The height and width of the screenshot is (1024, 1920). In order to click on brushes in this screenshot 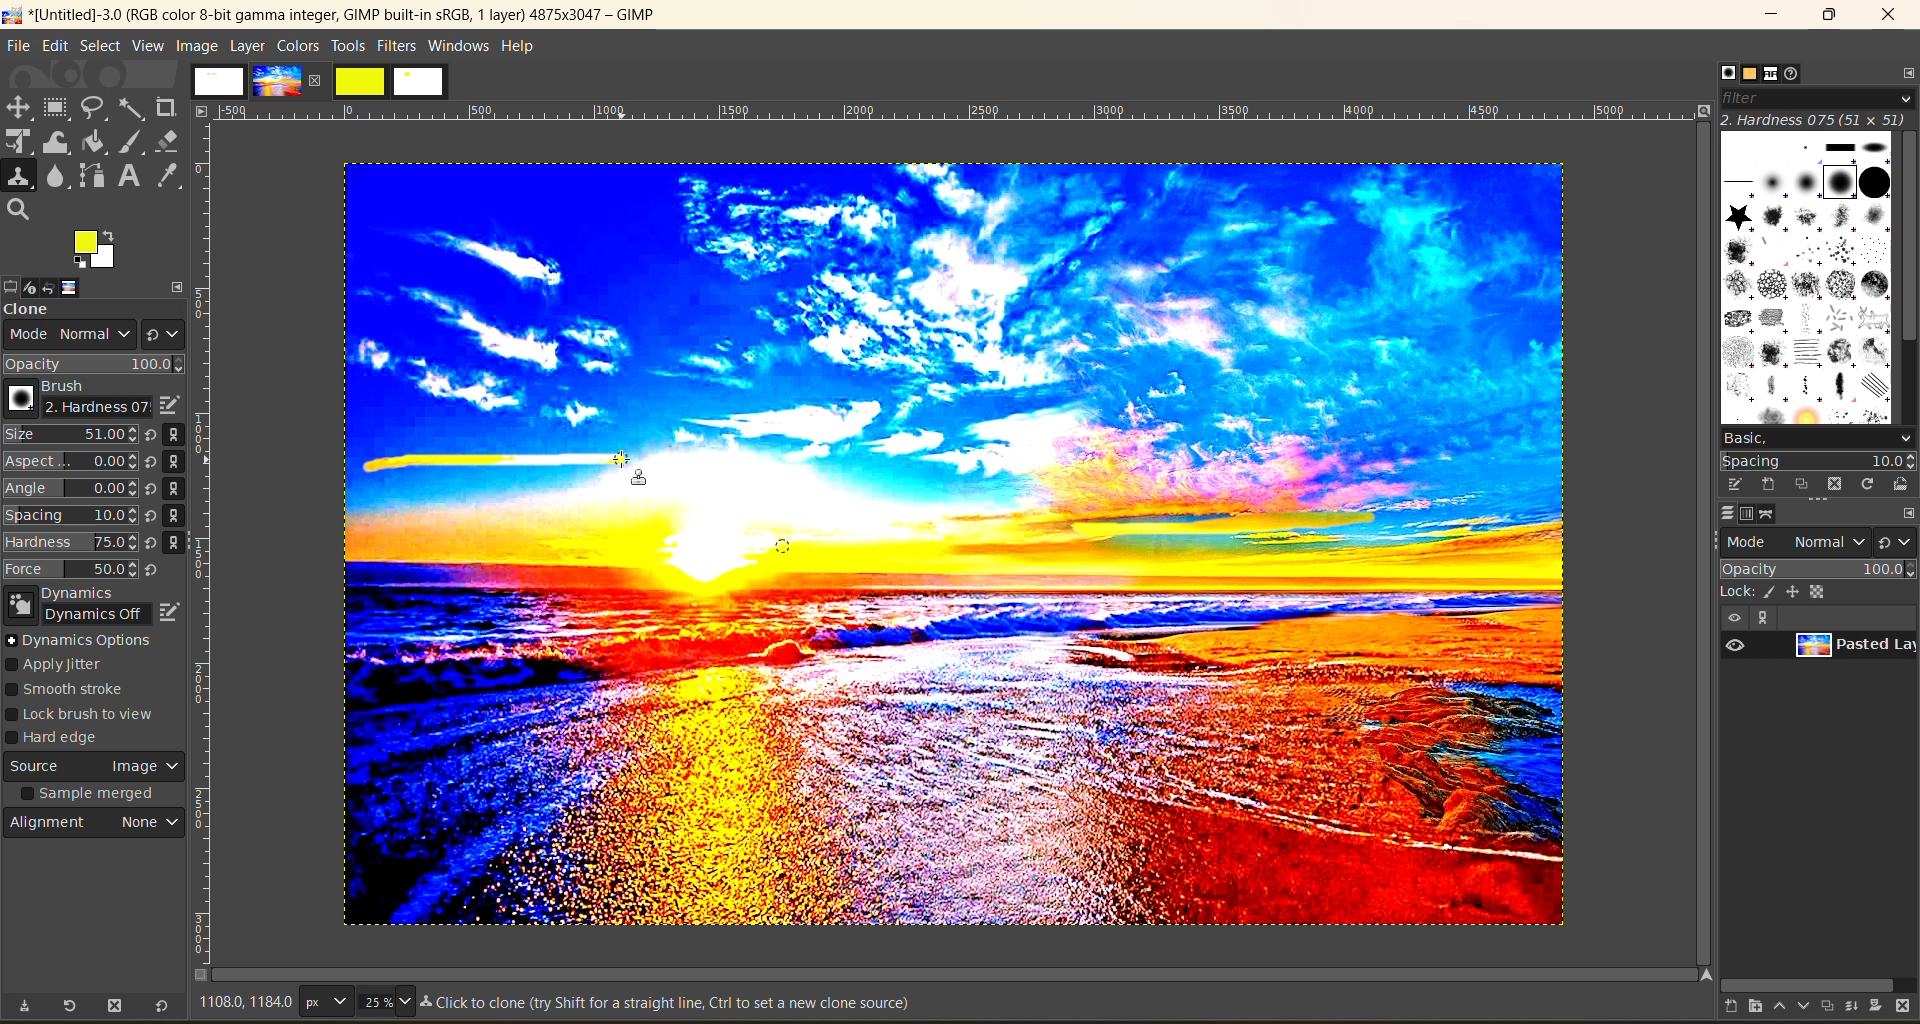, I will do `click(1805, 276)`.